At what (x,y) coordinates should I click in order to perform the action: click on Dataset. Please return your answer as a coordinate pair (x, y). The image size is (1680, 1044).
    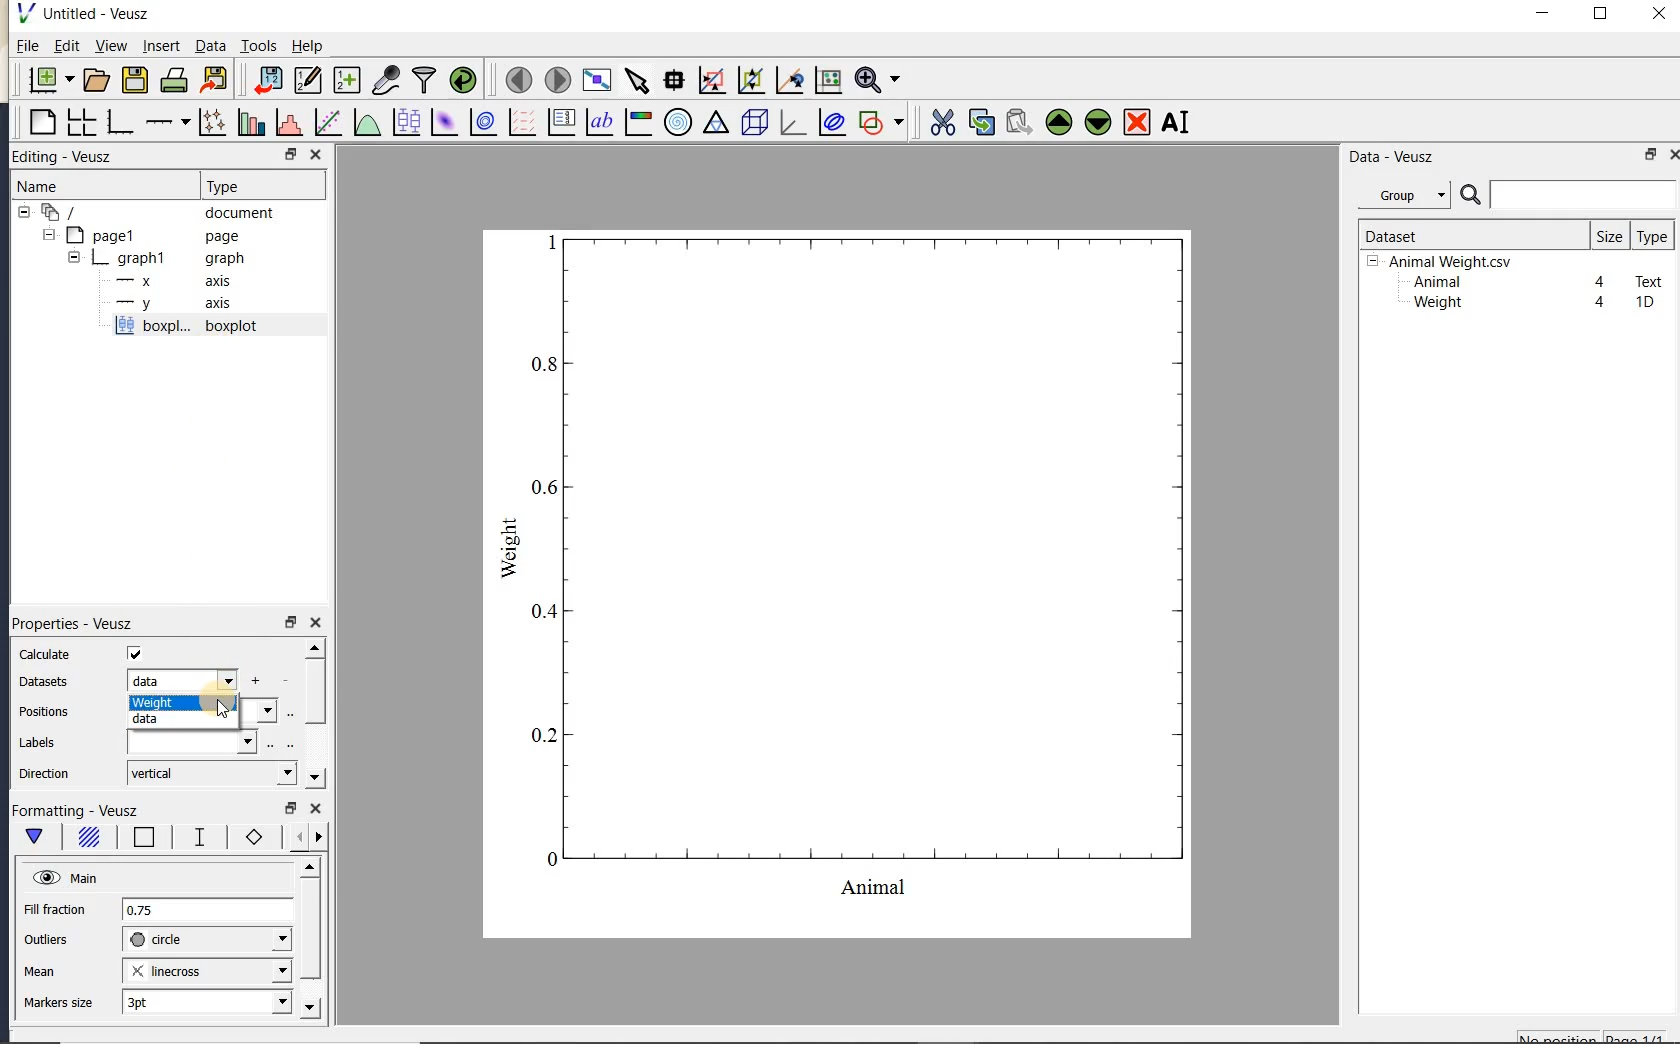
    Looking at the image, I should click on (1465, 235).